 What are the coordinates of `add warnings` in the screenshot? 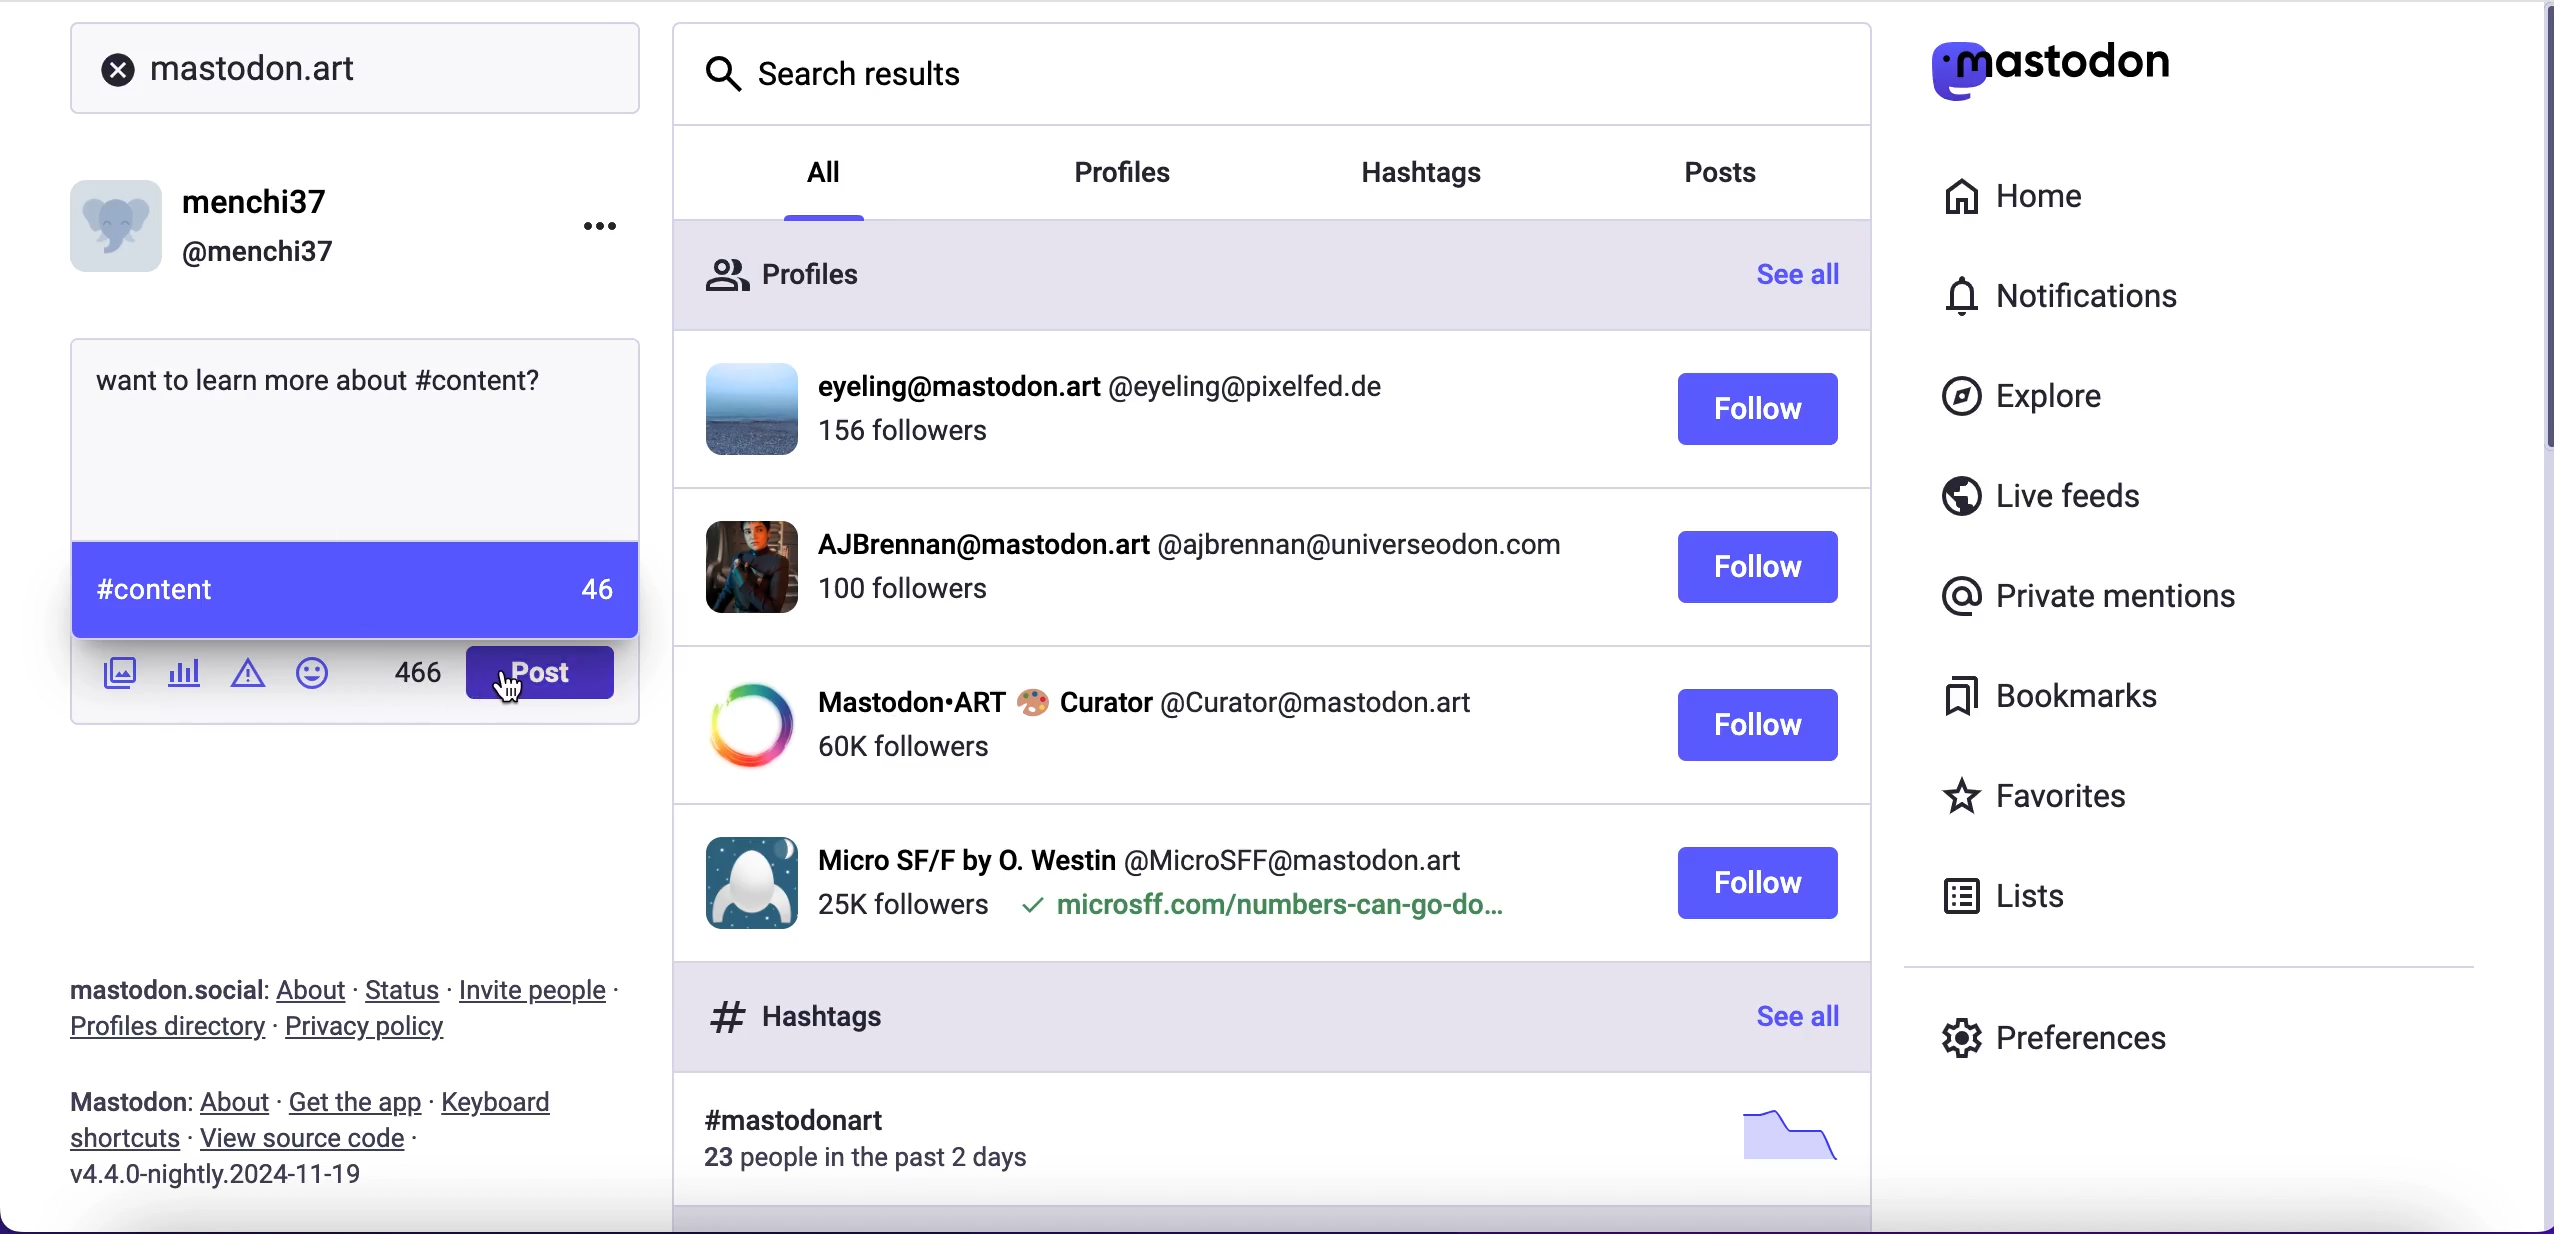 It's located at (247, 680).